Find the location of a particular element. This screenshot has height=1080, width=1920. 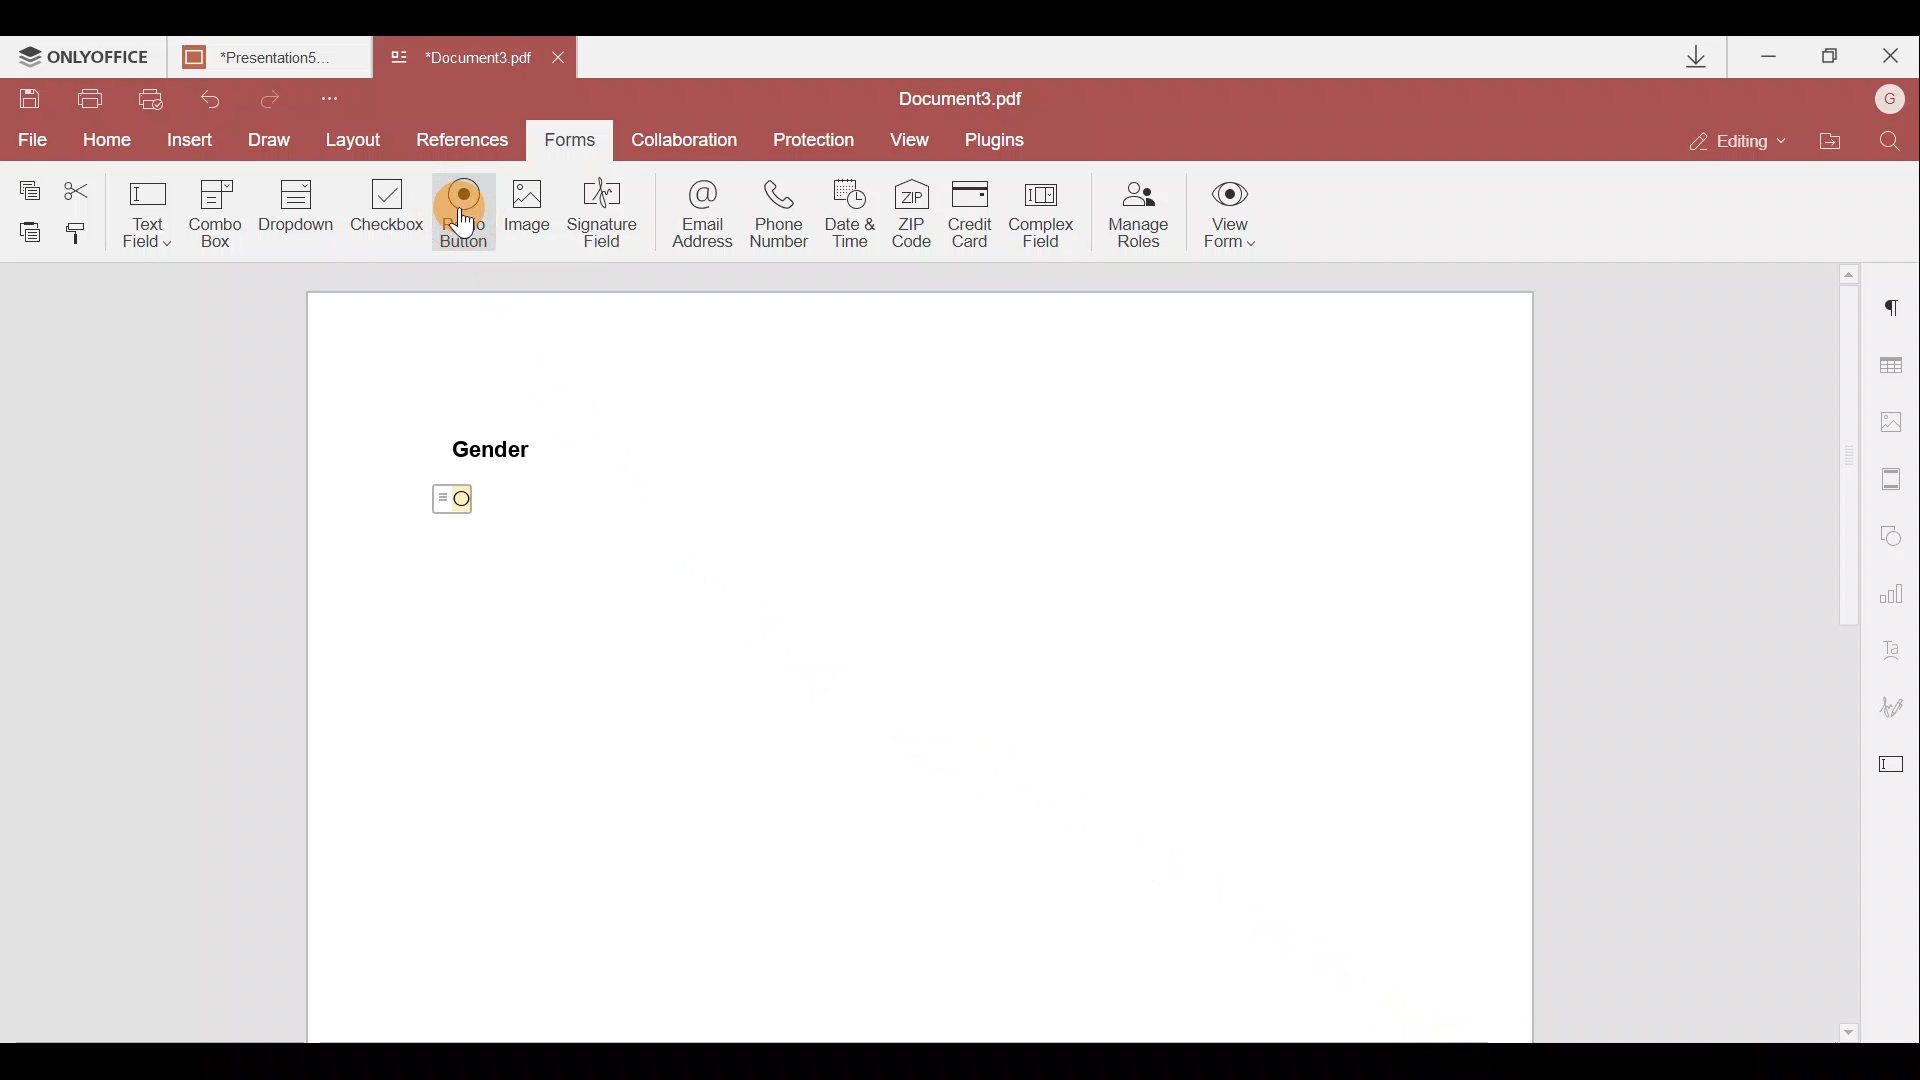

Combo box is located at coordinates (211, 211).